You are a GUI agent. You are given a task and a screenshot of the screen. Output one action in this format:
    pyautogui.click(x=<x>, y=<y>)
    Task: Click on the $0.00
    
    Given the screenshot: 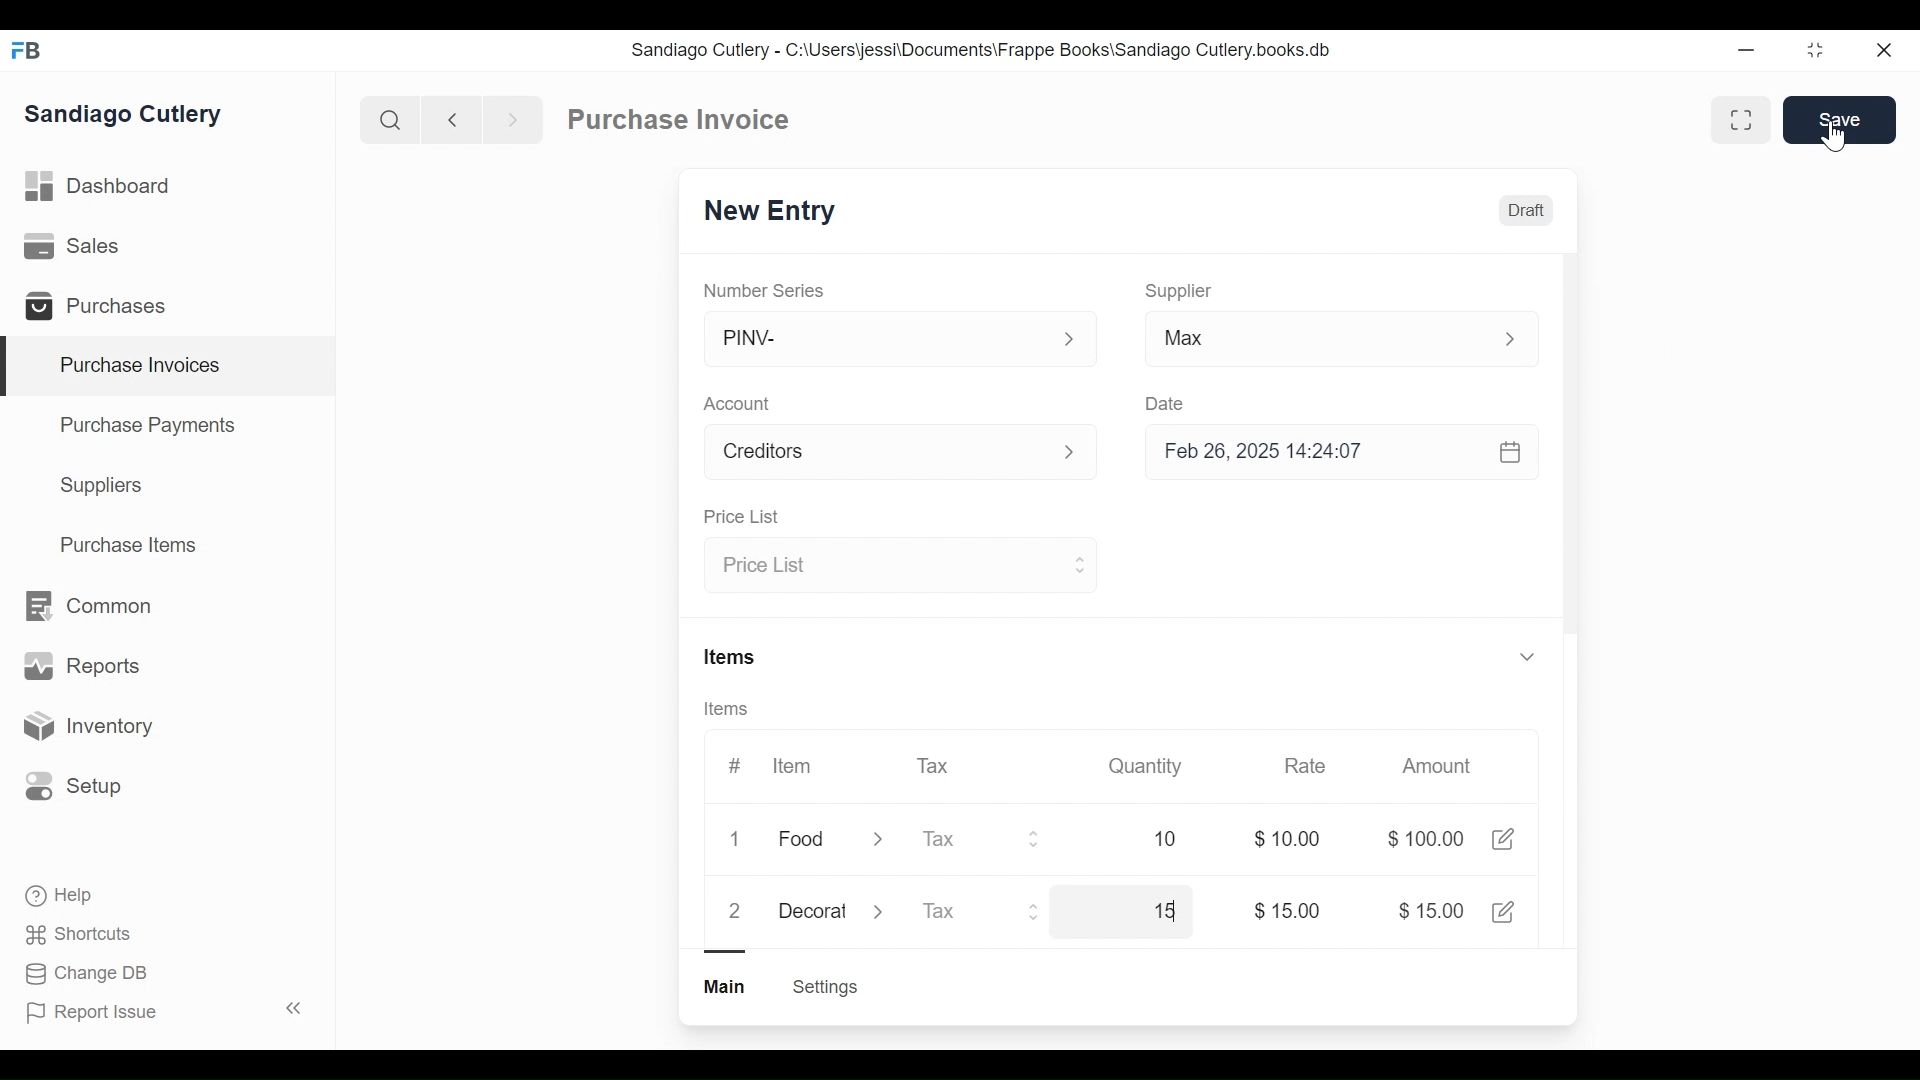 What is the action you would take?
    pyautogui.click(x=1293, y=839)
    